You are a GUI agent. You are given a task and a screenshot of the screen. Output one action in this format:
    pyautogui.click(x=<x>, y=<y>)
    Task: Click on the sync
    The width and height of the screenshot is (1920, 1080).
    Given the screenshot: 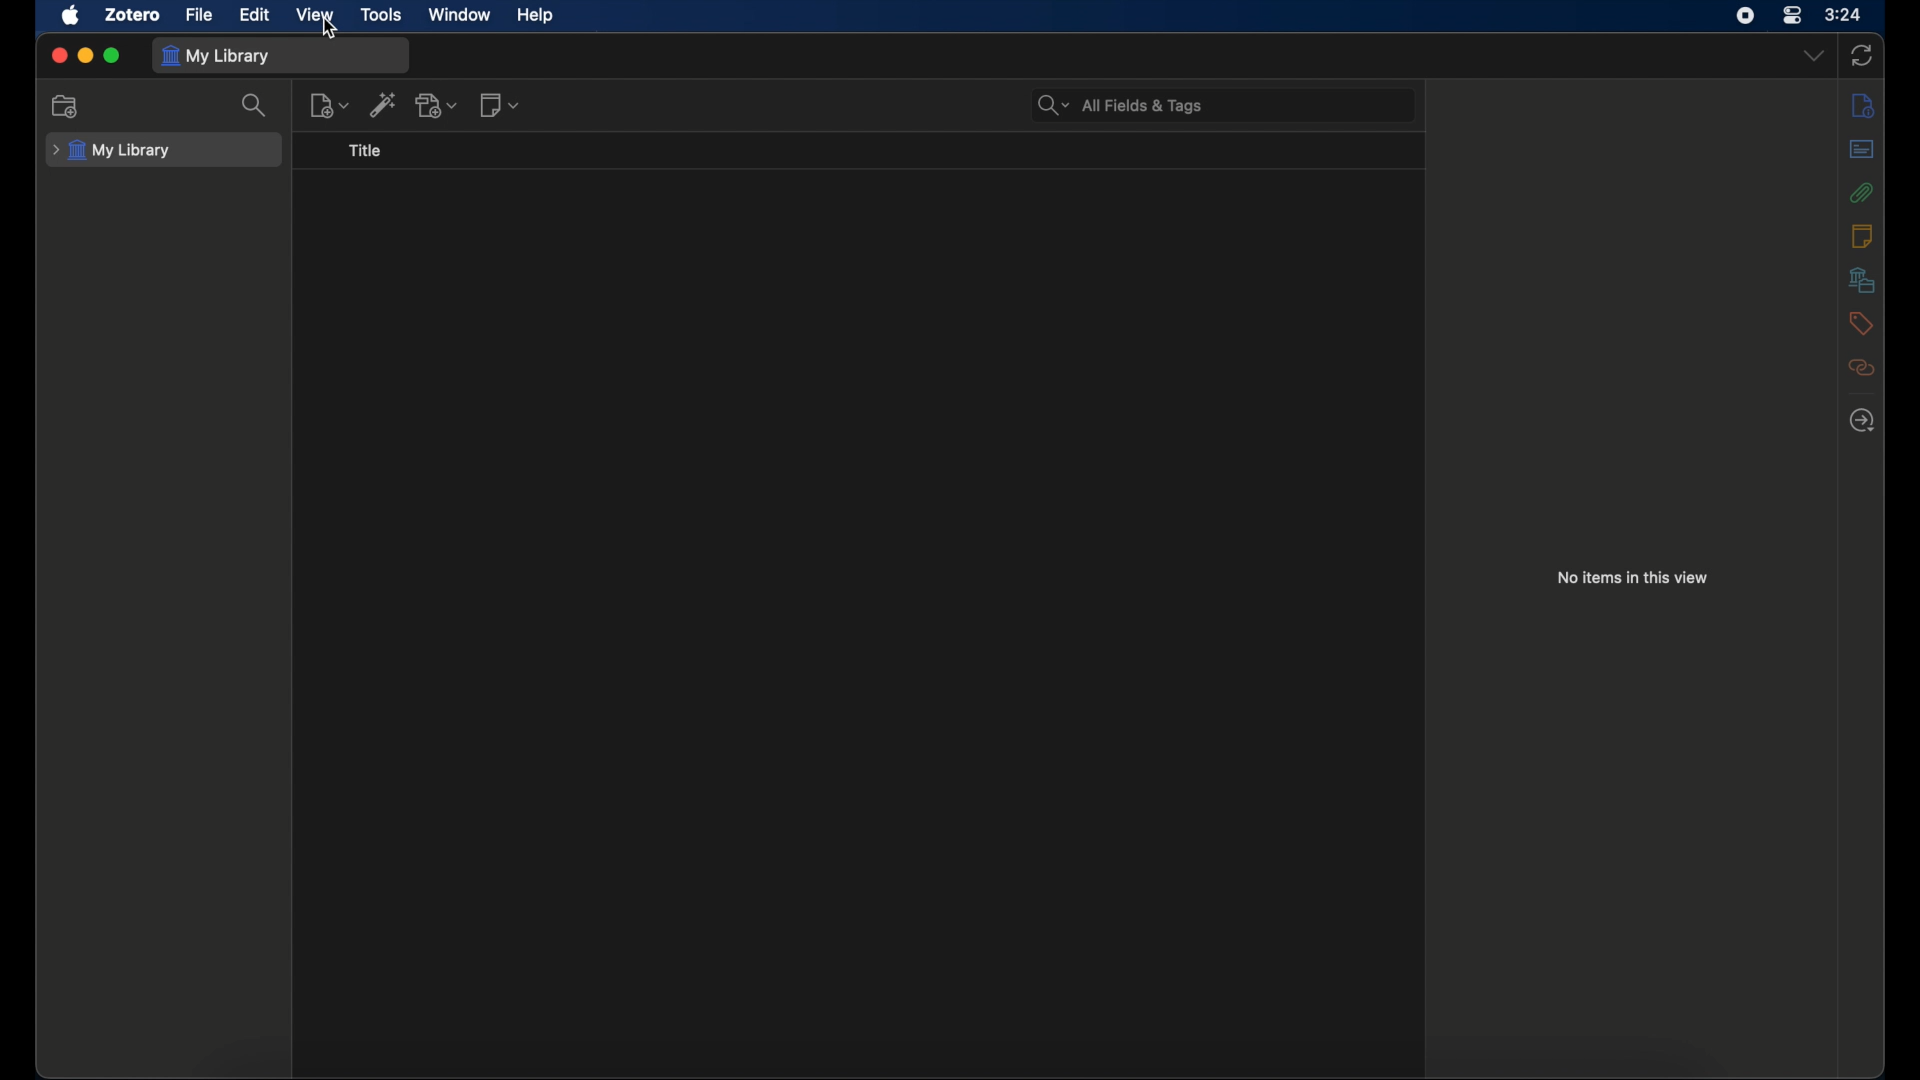 What is the action you would take?
    pyautogui.click(x=1864, y=56)
    